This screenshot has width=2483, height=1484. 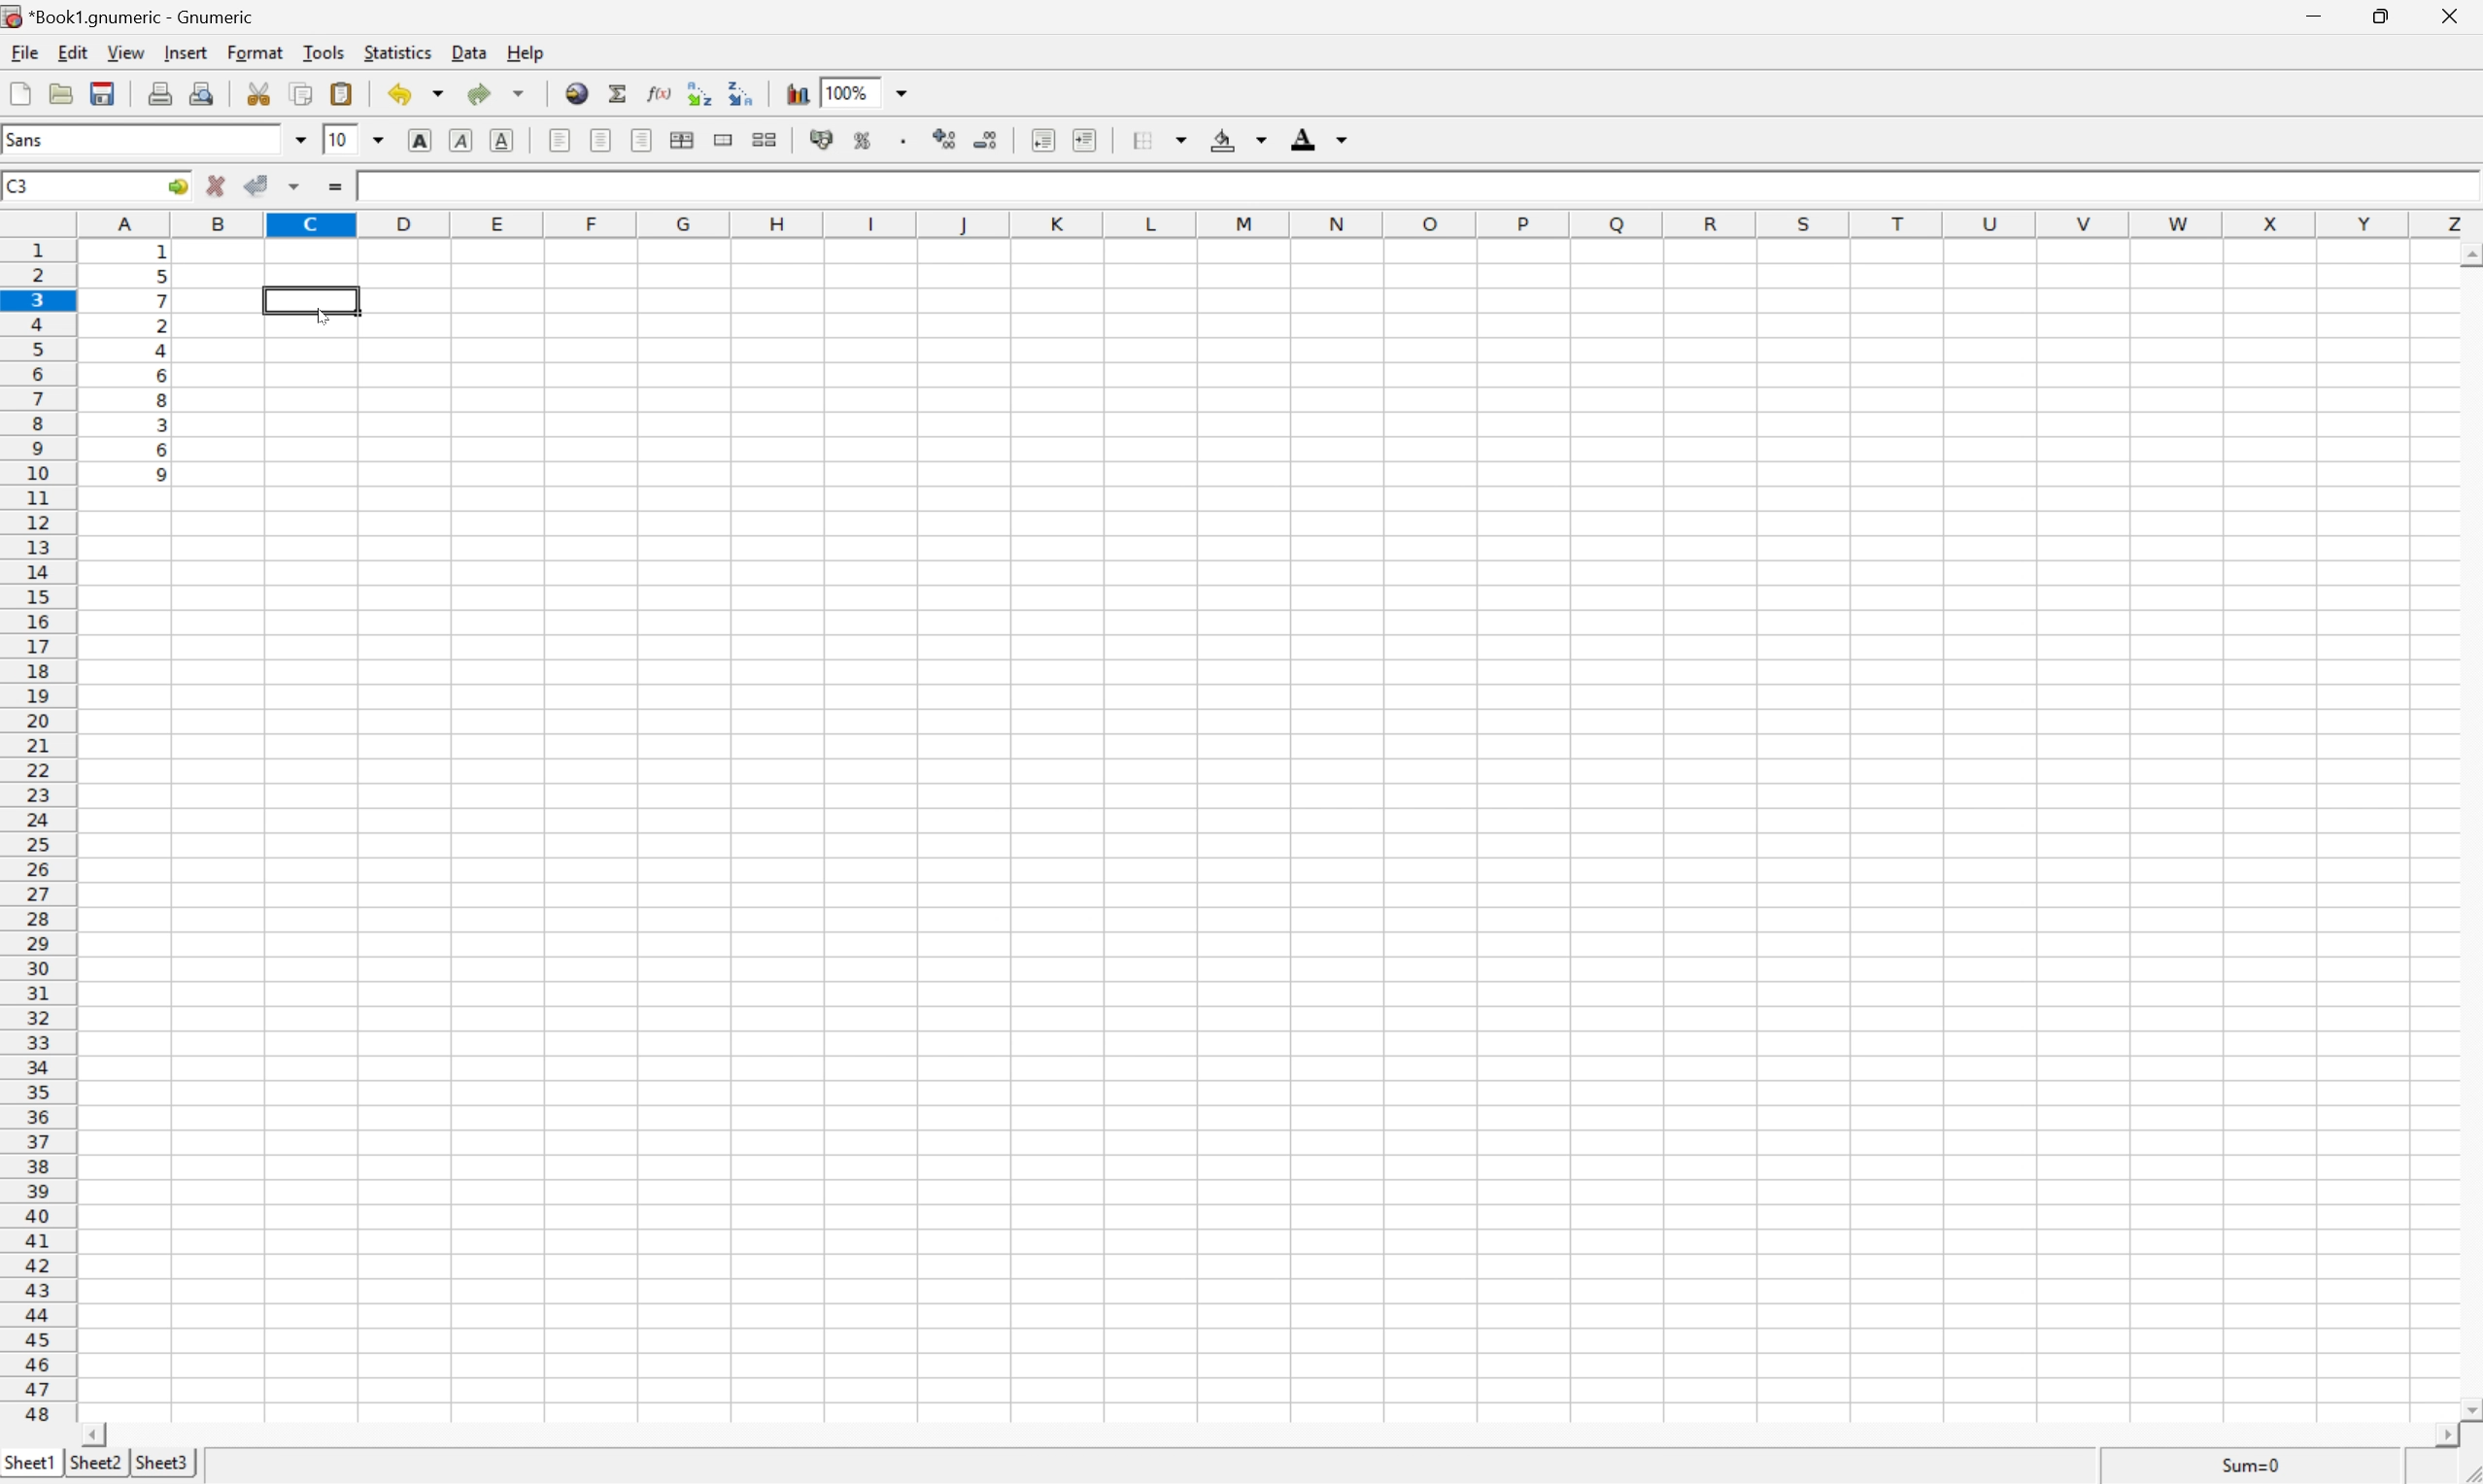 I want to click on restore down, so click(x=2385, y=17).